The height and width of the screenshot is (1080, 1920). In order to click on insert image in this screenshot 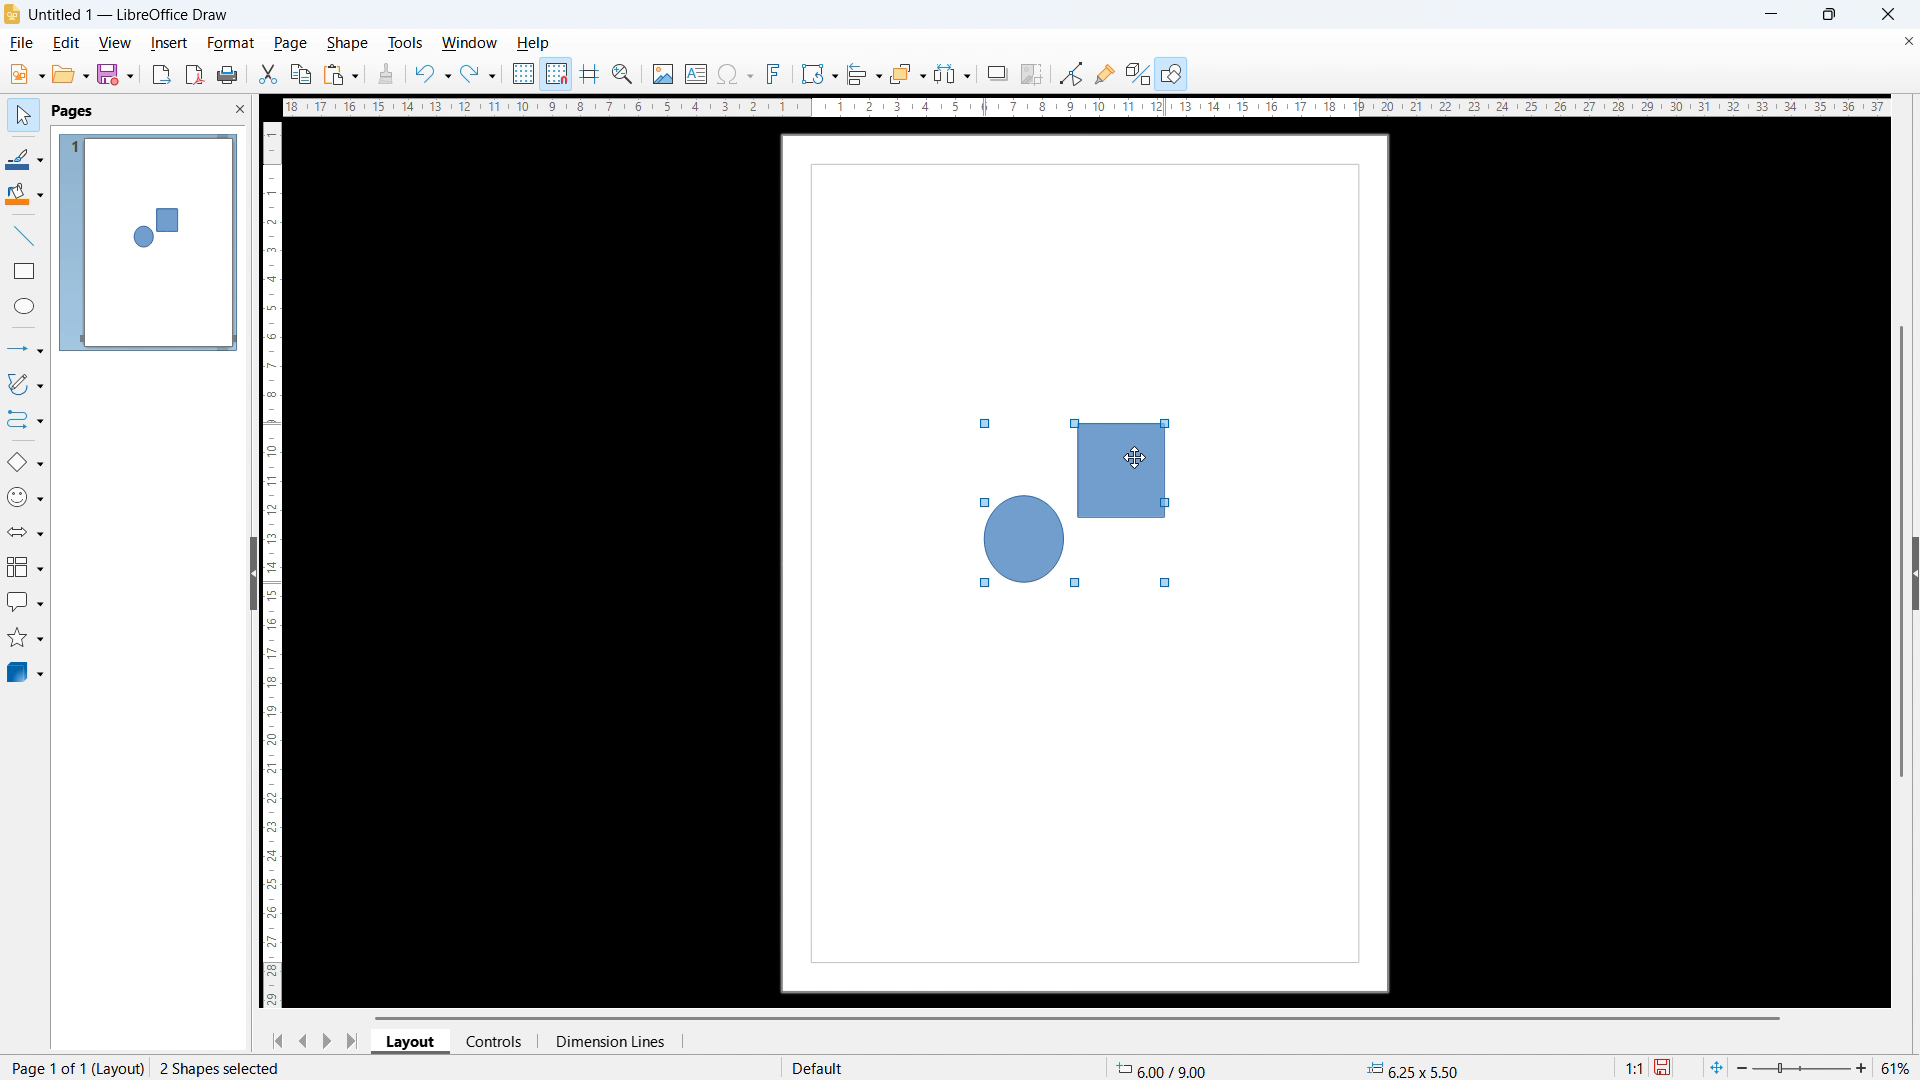, I will do `click(663, 75)`.